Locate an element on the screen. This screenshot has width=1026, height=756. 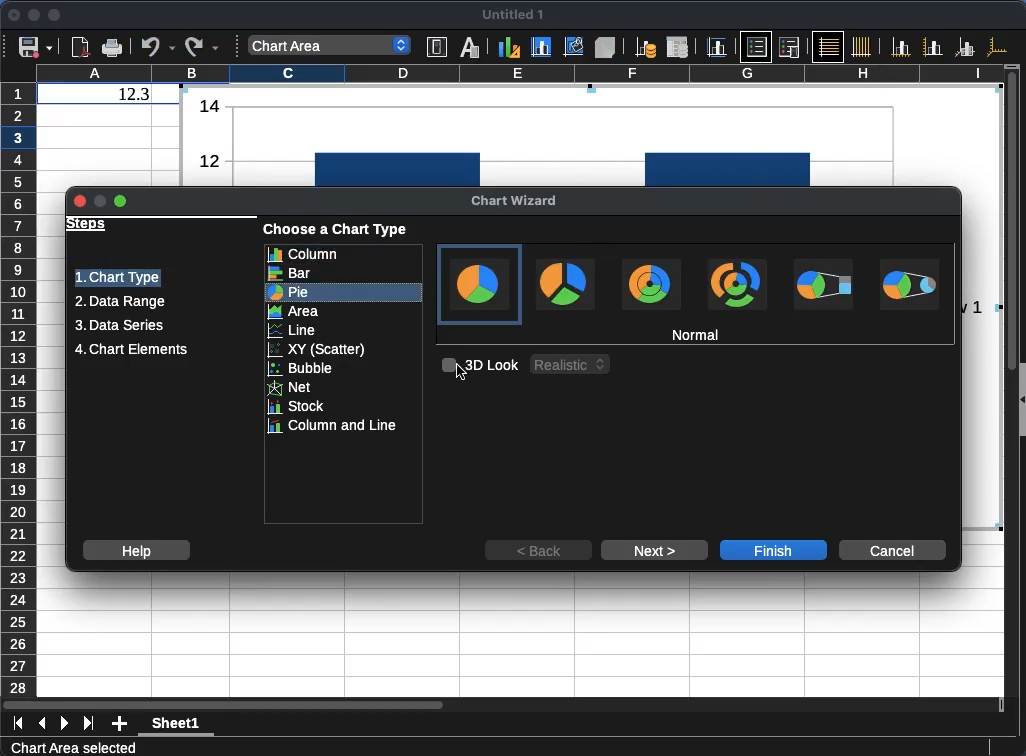
previous sheet is located at coordinates (42, 724).